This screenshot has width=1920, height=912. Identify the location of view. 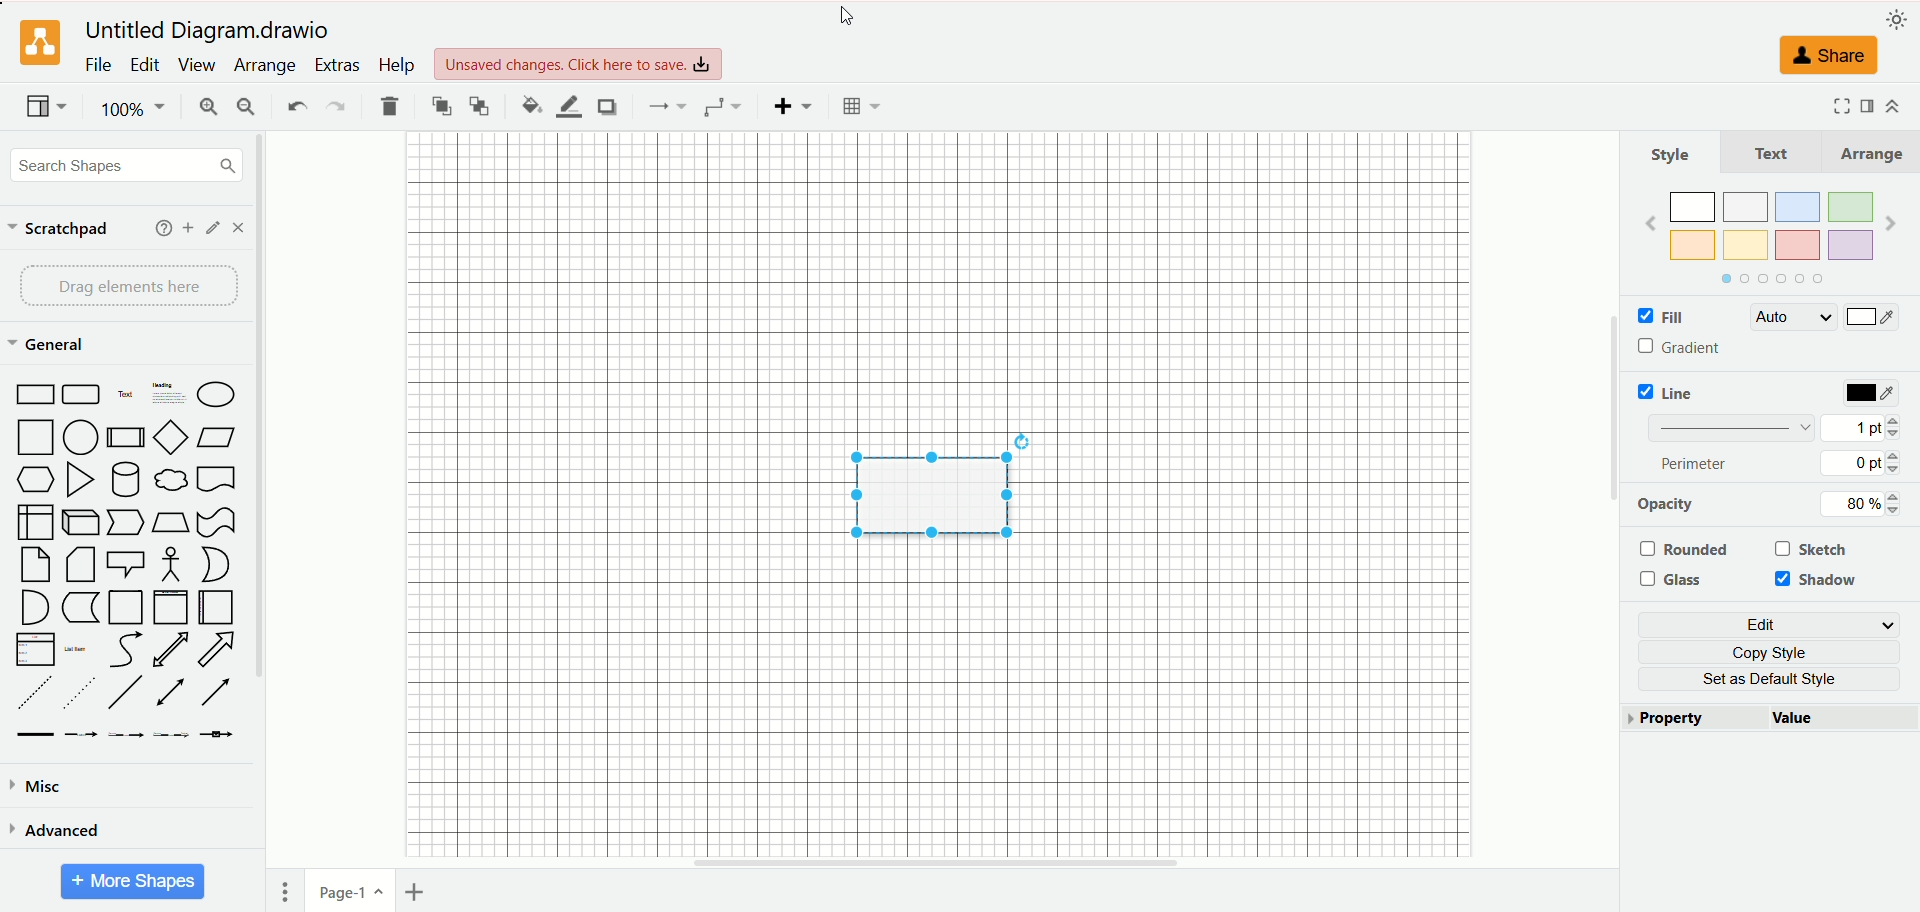
(195, 65).